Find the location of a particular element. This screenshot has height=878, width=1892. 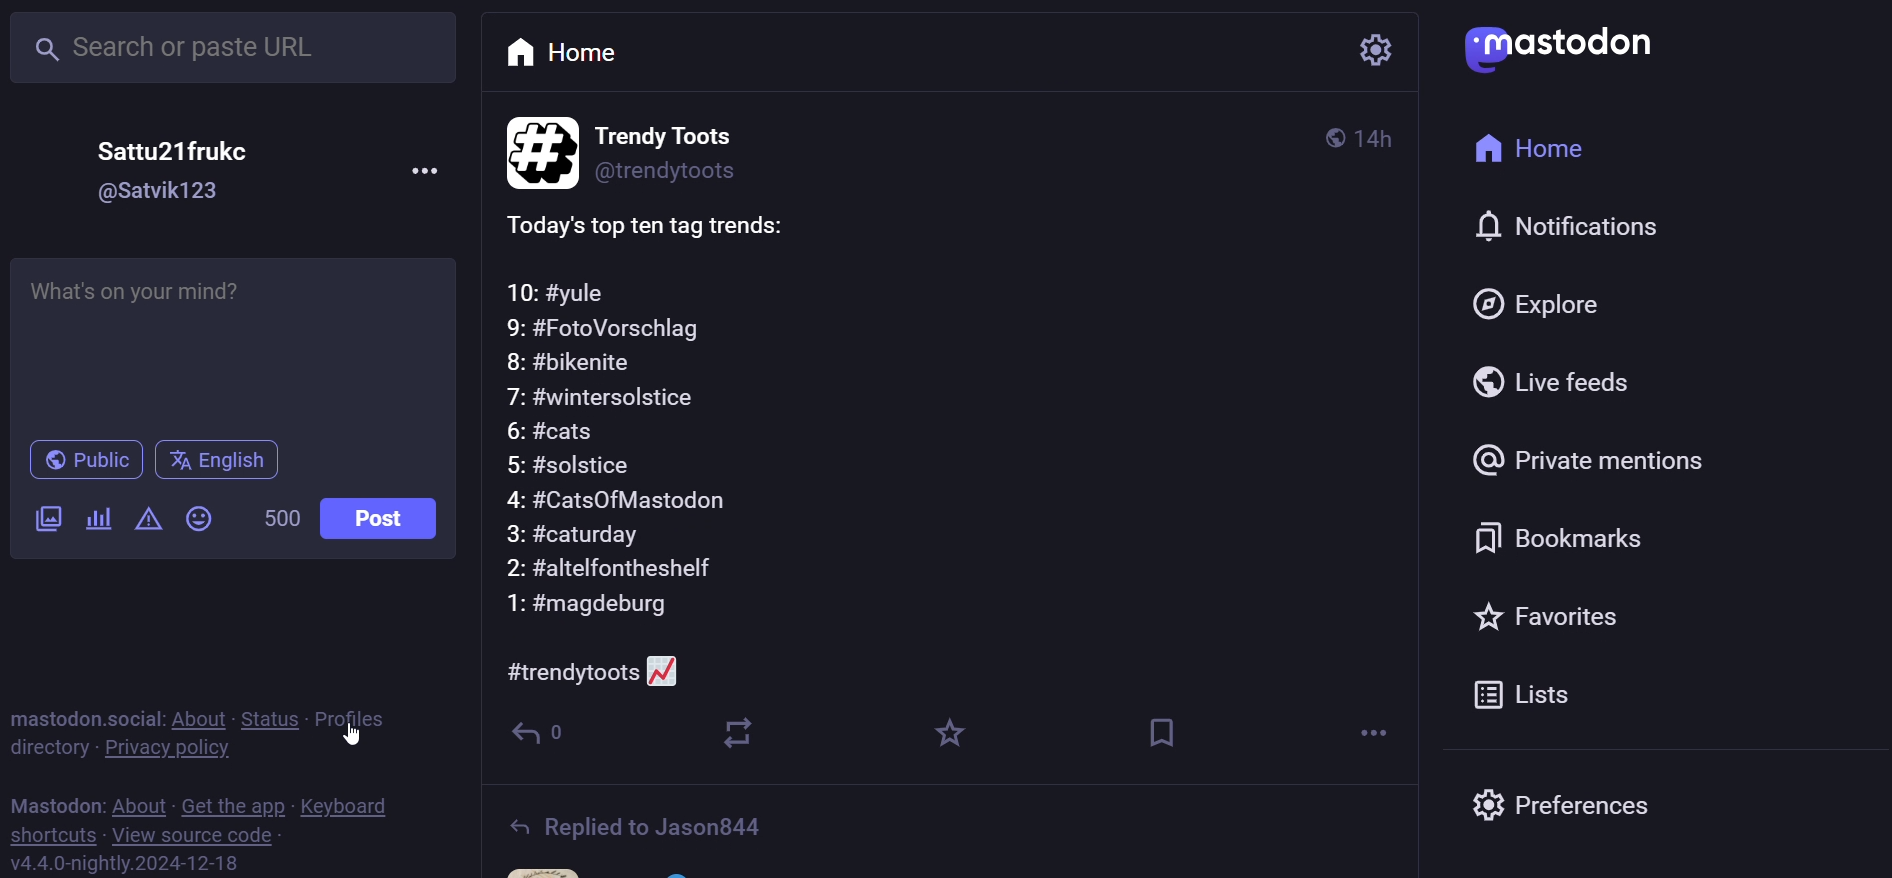

v4.4.0-nightly.2024-12-18 is located at coordinates (130, 864).